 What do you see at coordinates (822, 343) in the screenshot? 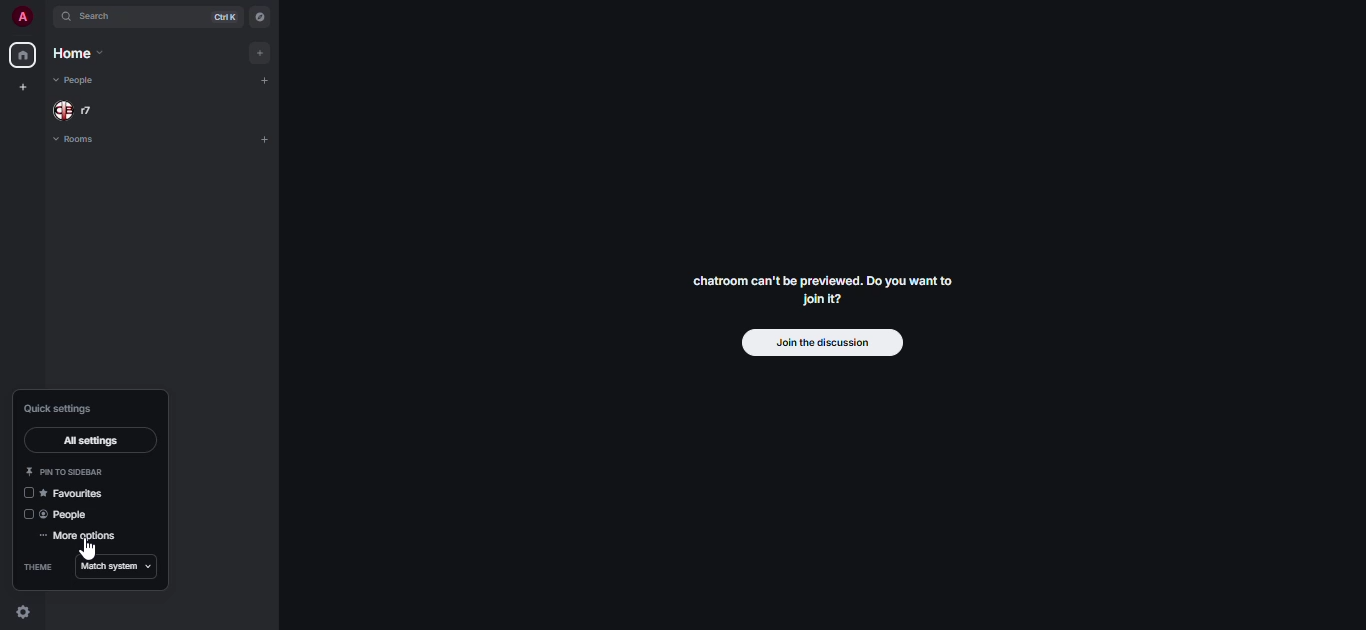
I see `join the discussion` at bounding box center [822, 343].